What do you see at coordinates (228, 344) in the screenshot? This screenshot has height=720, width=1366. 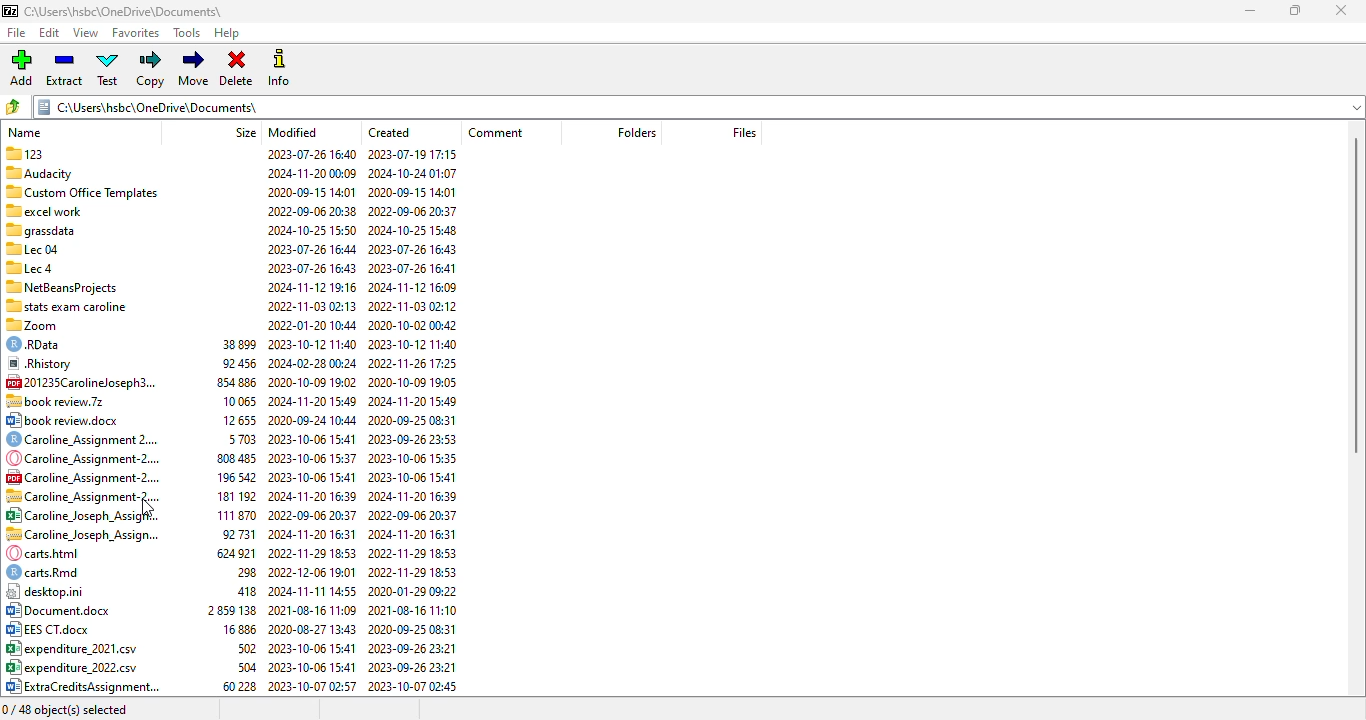 I see `€) RData 38899 2023-10-12 11:40 2023-10-12 11:40` at bounding box center [228, 344].